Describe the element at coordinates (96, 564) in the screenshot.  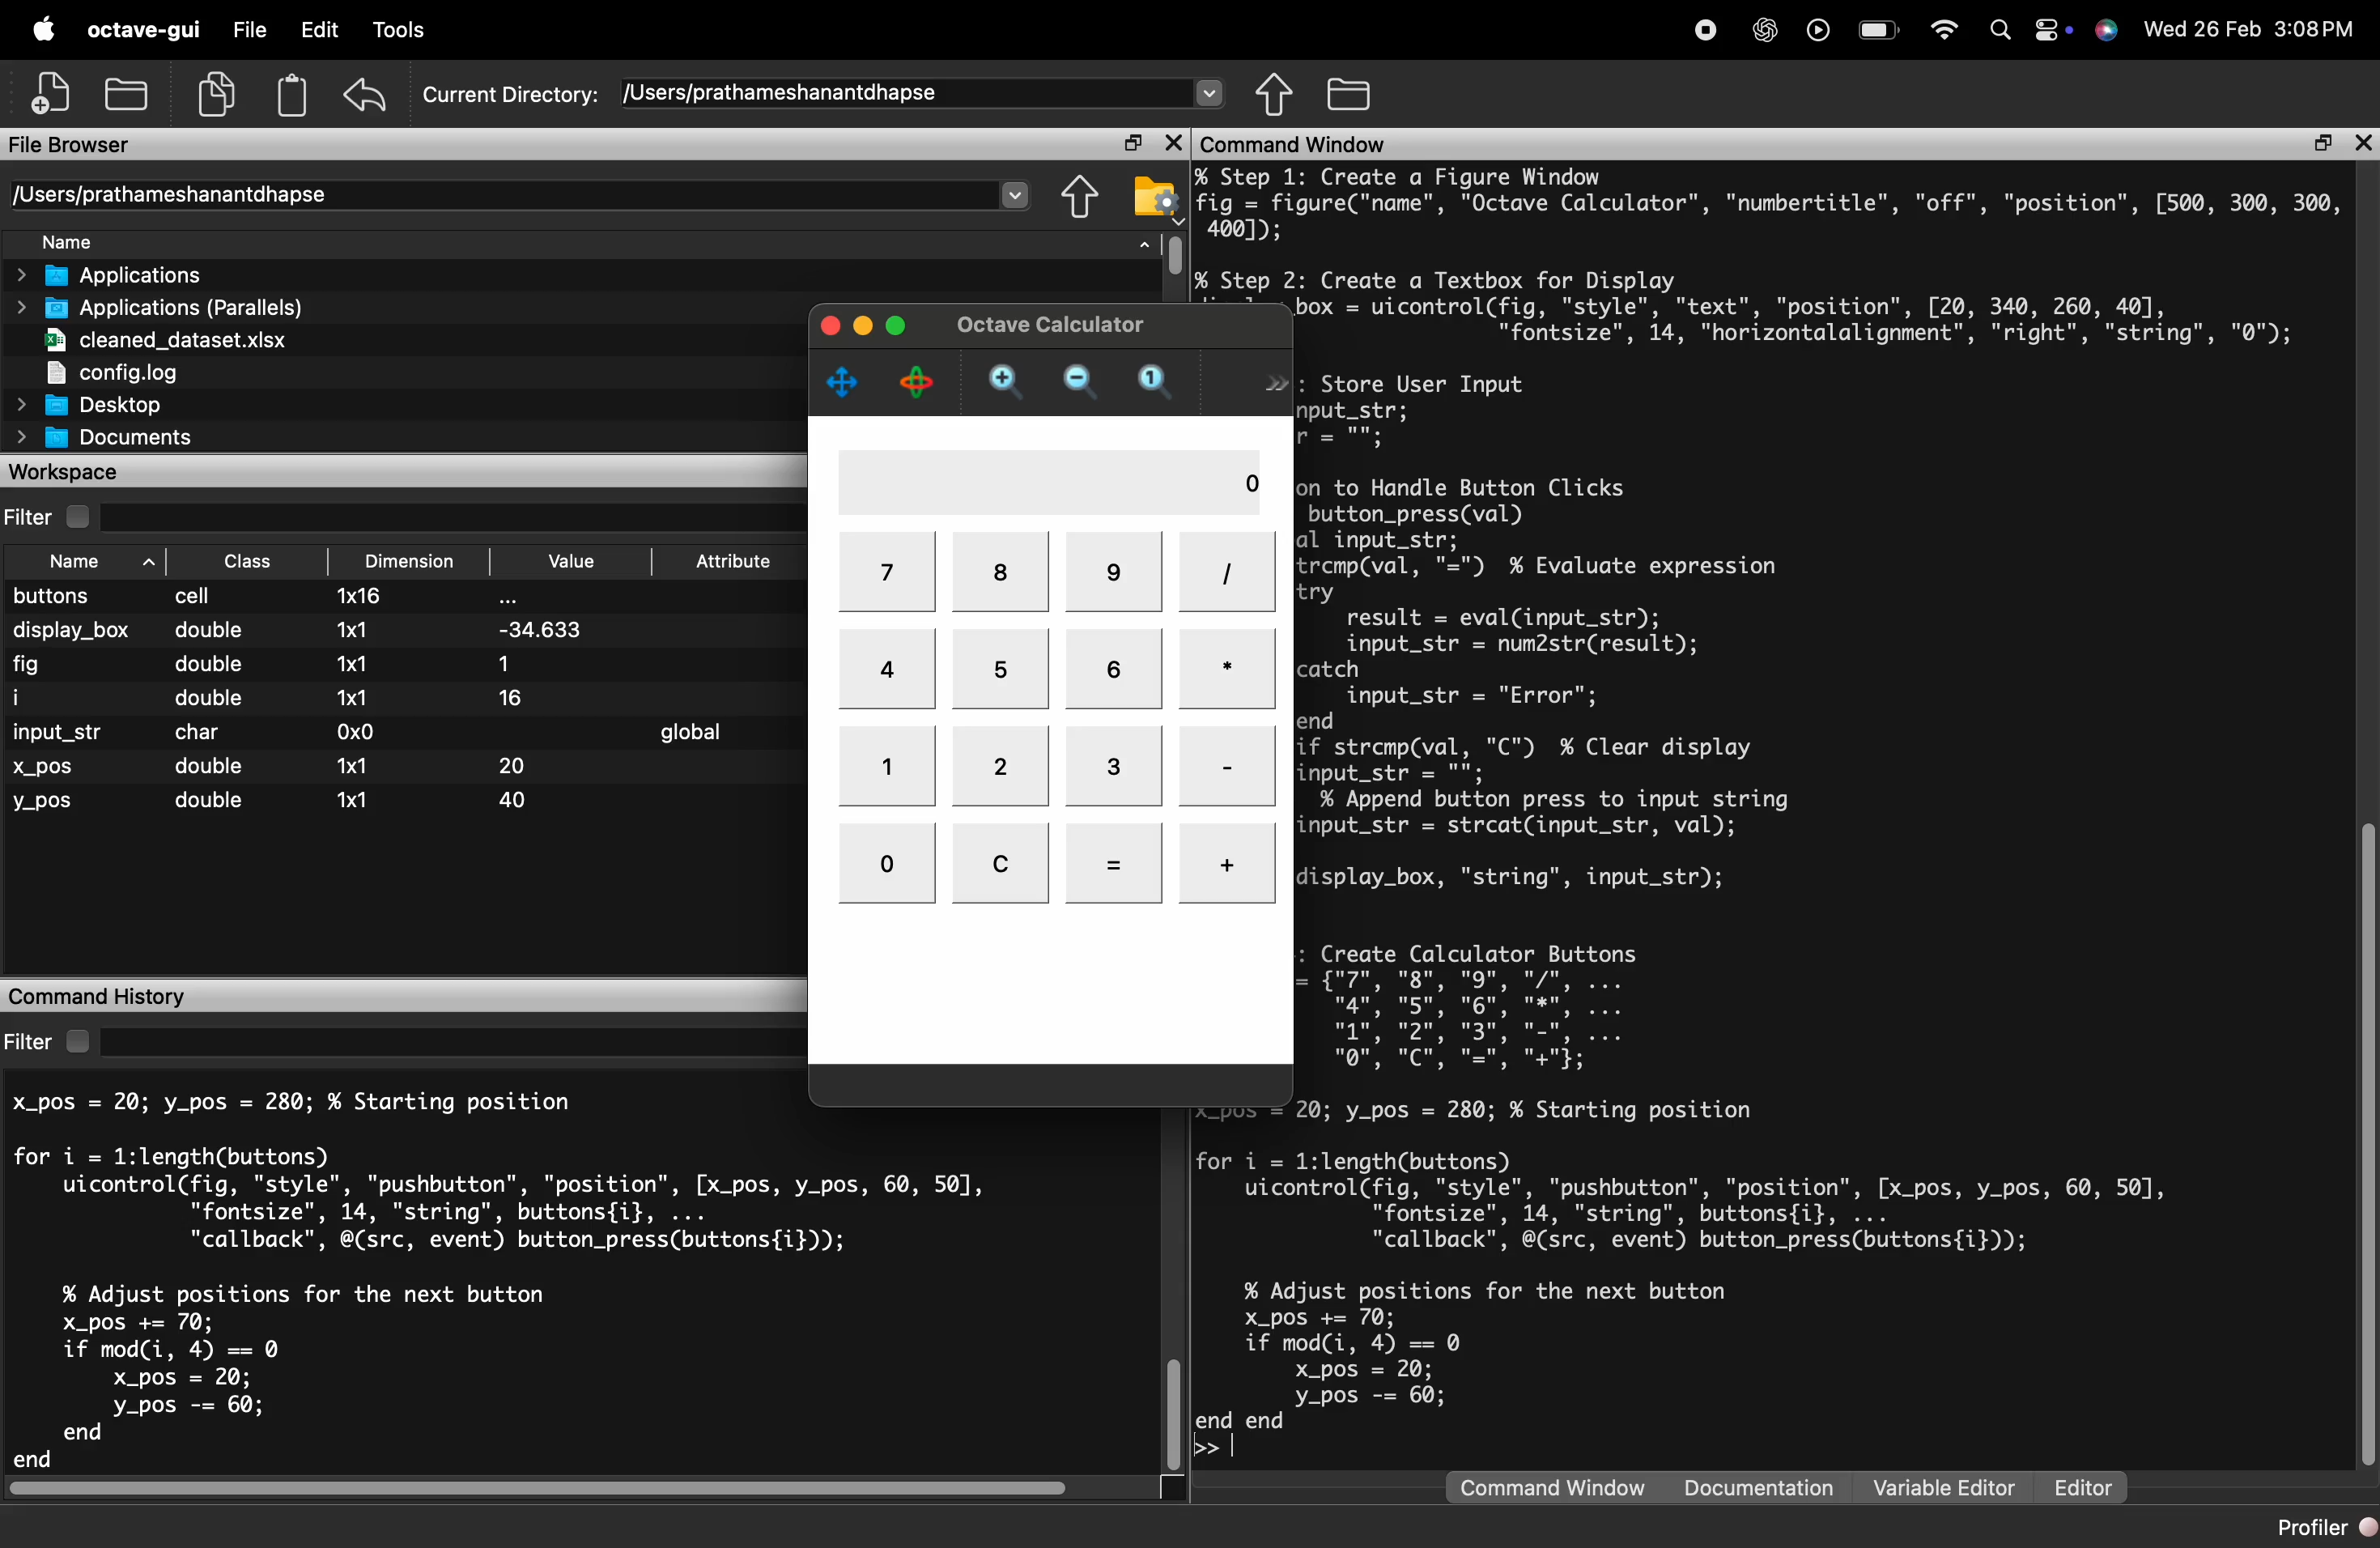
I see `Name ` at that location.